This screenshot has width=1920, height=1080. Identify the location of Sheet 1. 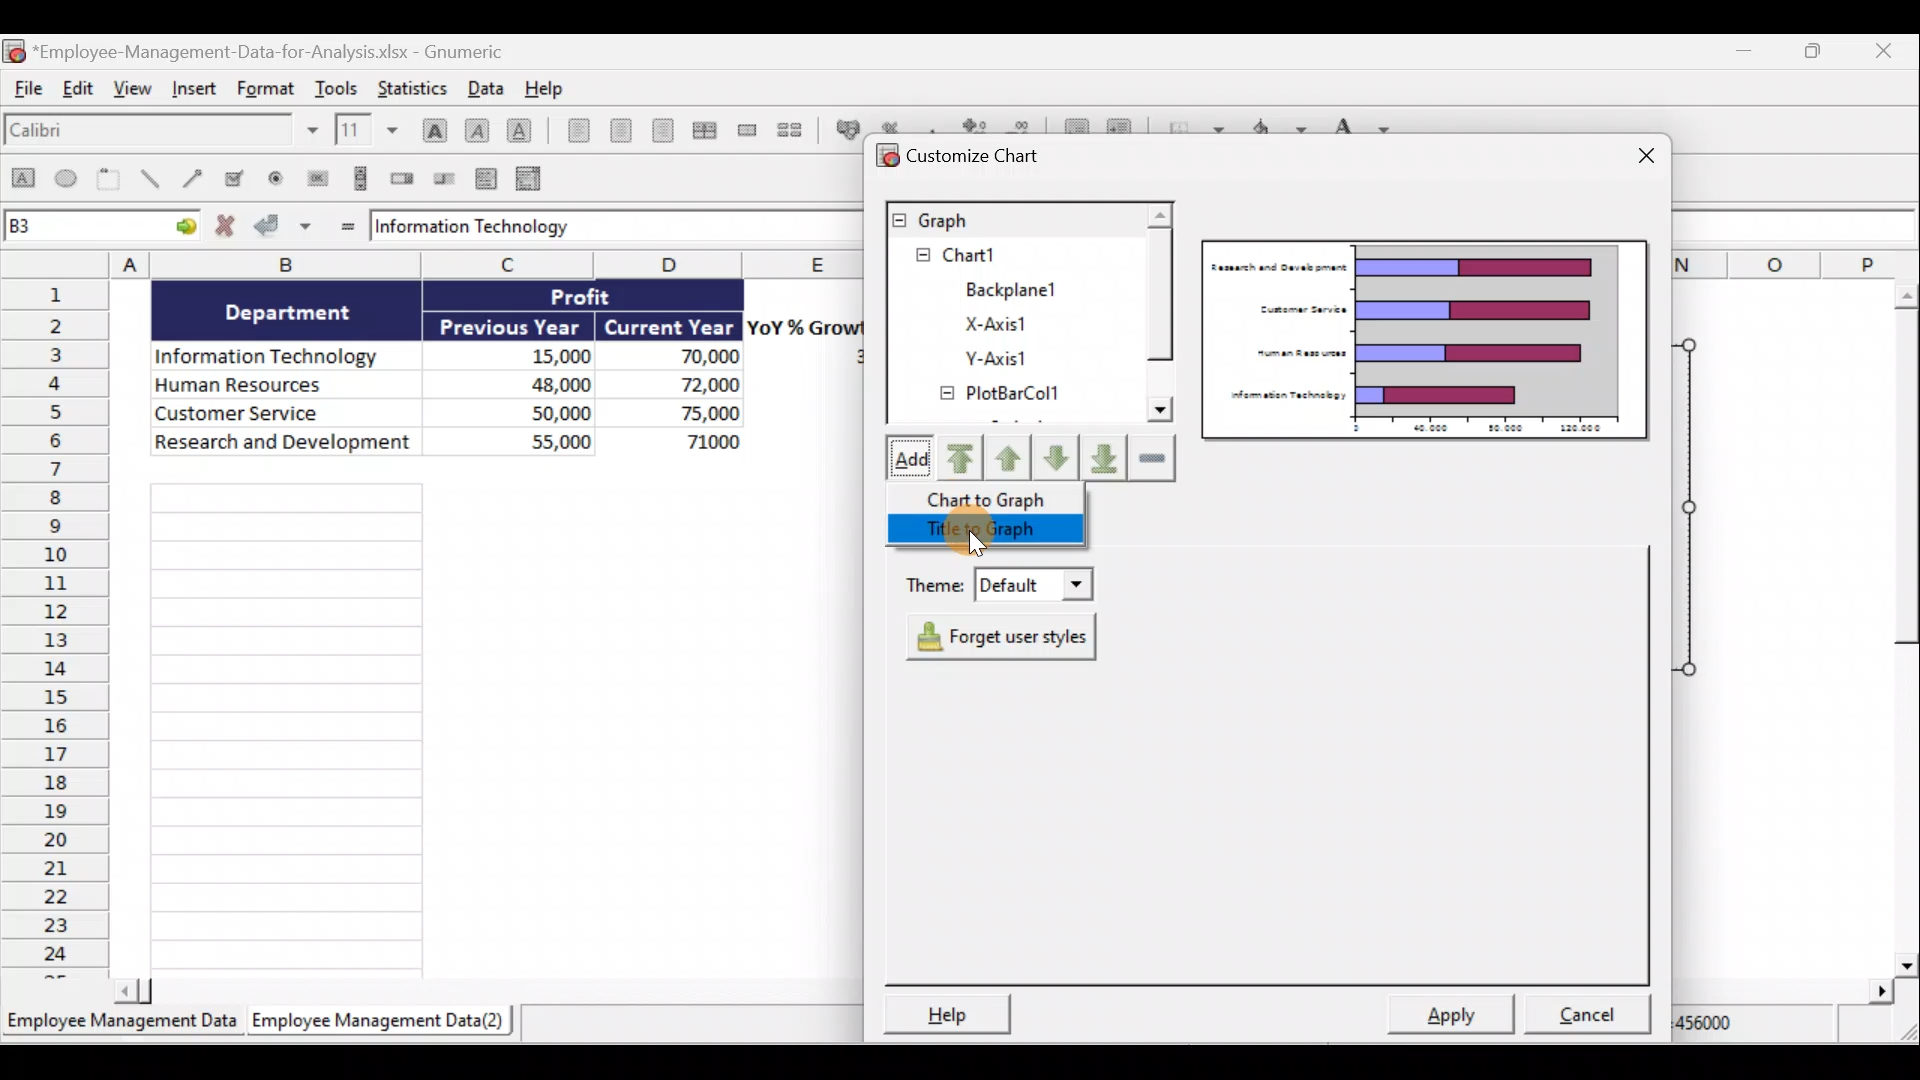
(122, 1025).